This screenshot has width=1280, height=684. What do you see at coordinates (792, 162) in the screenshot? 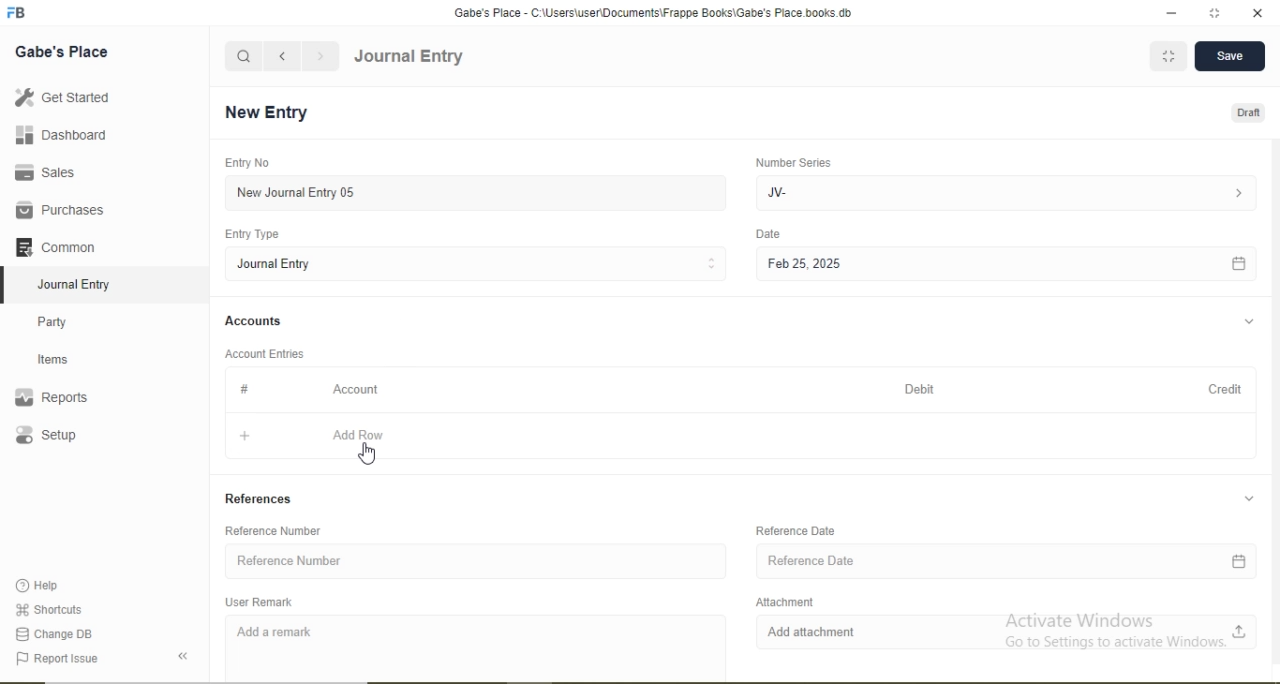
I see `Number Series` at bounding box center [792, 162].